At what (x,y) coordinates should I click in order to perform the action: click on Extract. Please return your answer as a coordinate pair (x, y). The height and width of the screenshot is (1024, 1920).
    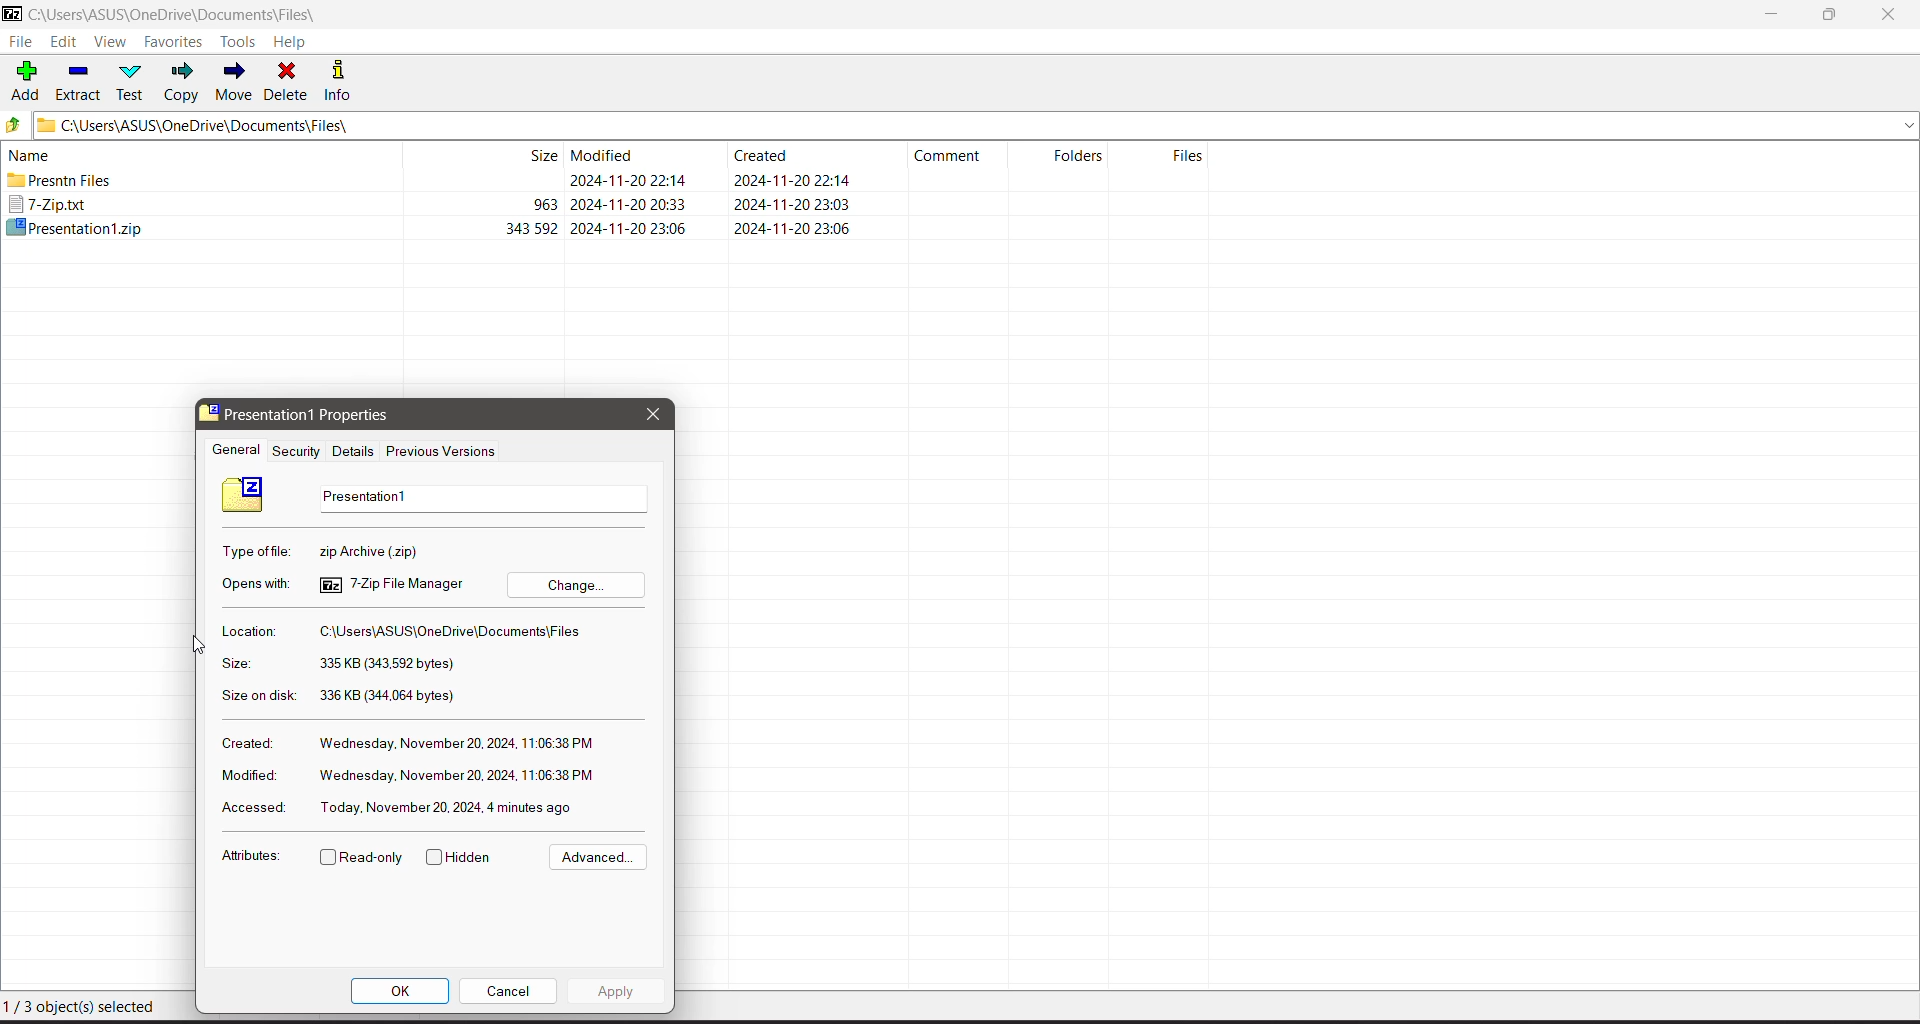
    Looking at the image, I should click on (79, 80).